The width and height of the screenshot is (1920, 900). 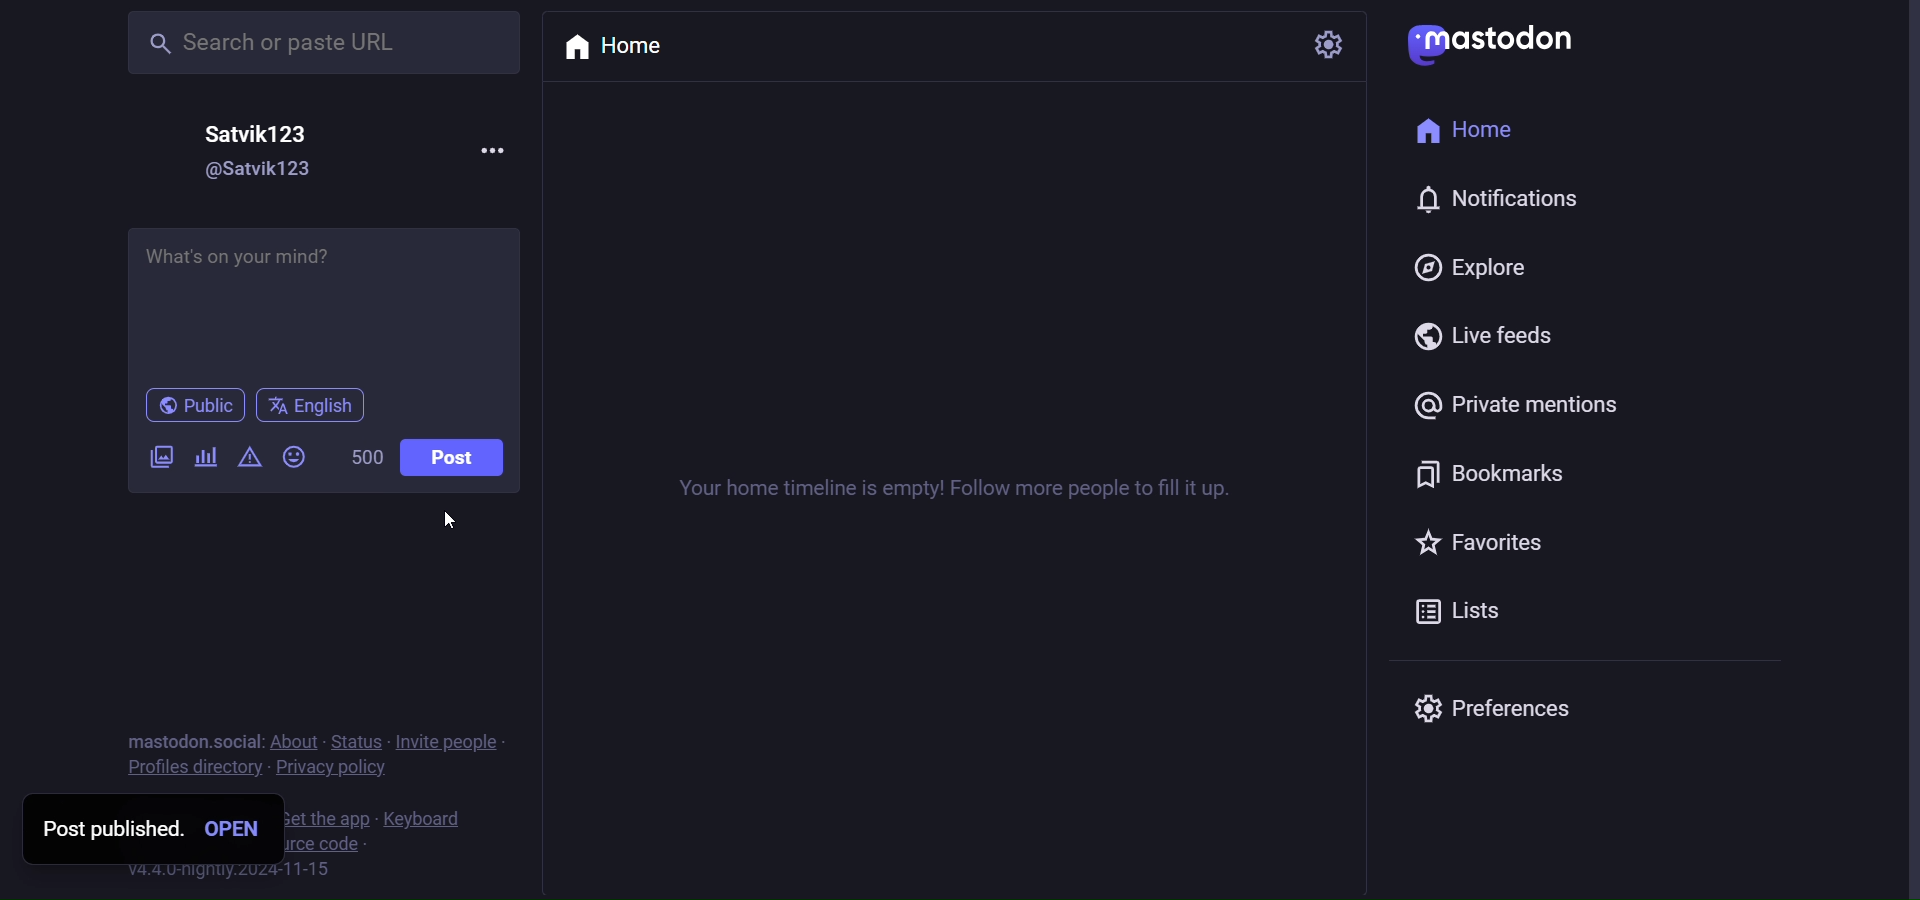 What do you see at coordinates (247, 459) in the screenshot?
I see `content warning` at bounding box center [247, 459].